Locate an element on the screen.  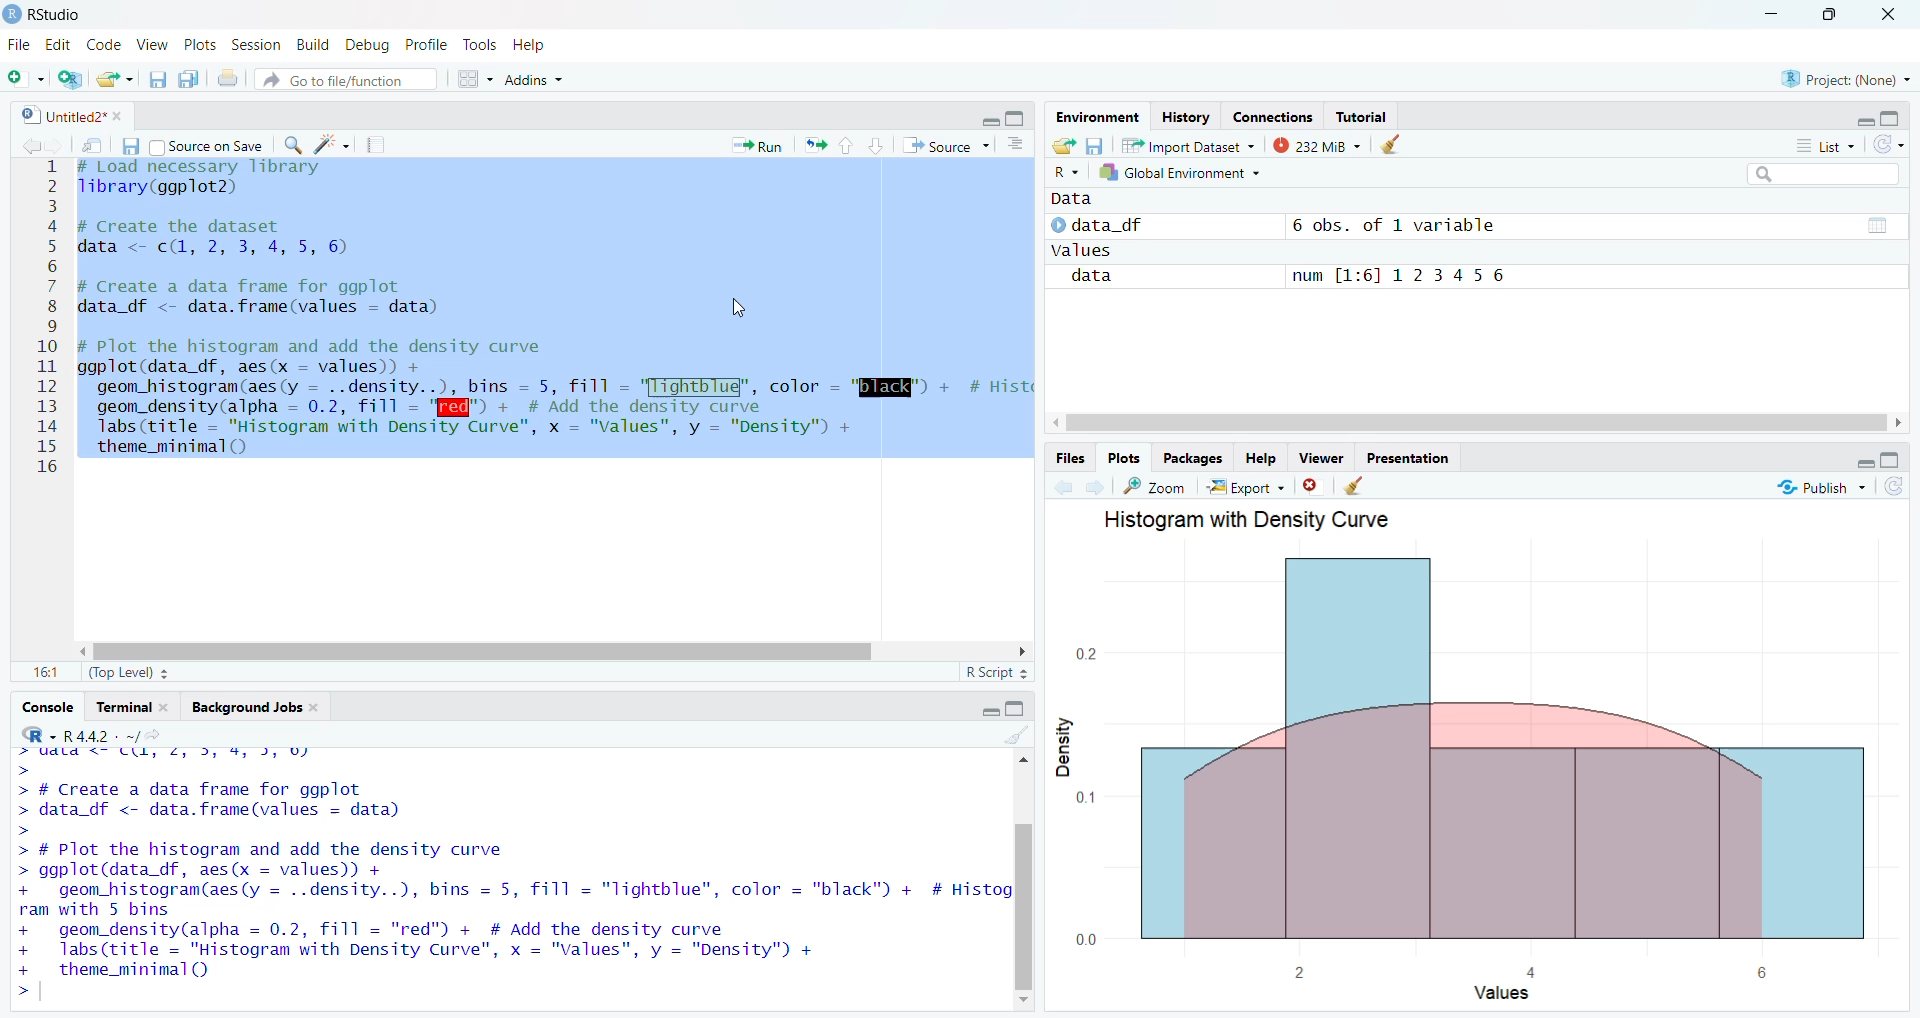
save current document is located at coordinates (157, 80).